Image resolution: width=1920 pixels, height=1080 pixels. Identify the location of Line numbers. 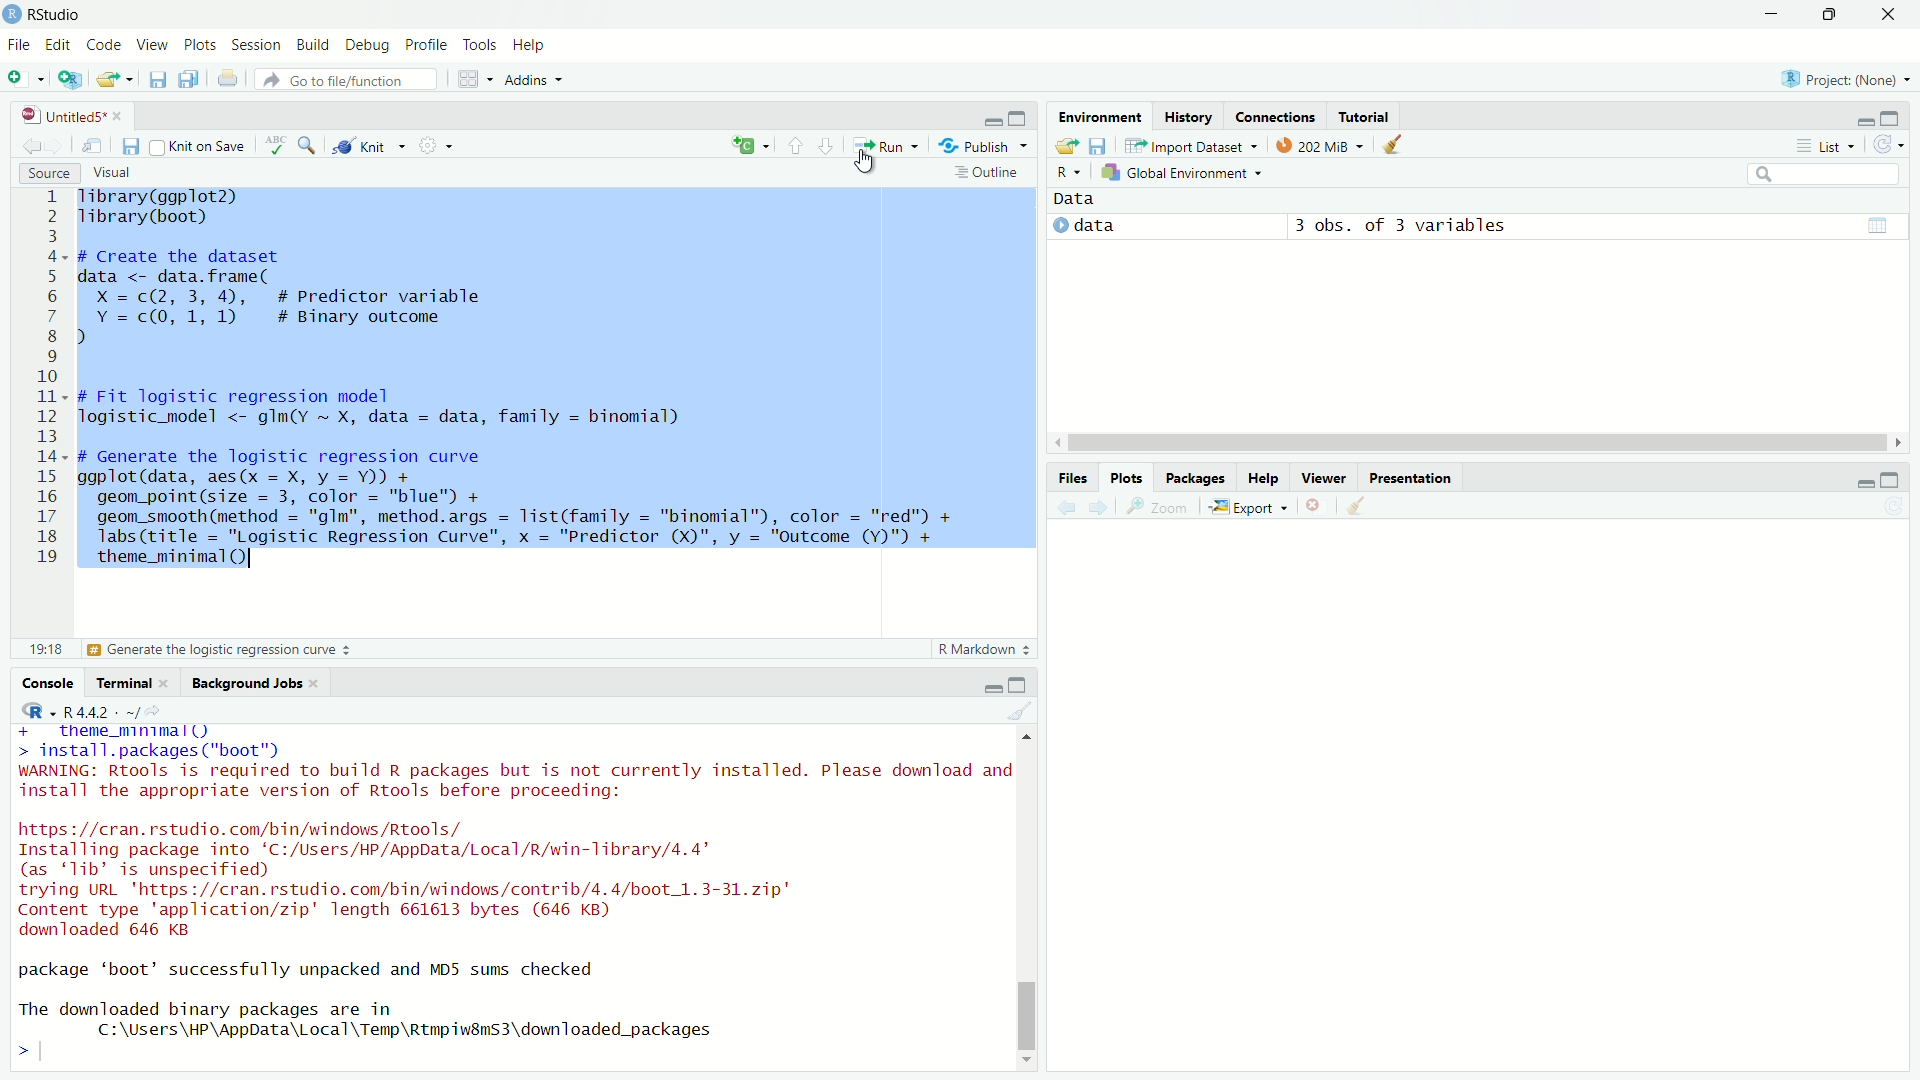
(42, 383).